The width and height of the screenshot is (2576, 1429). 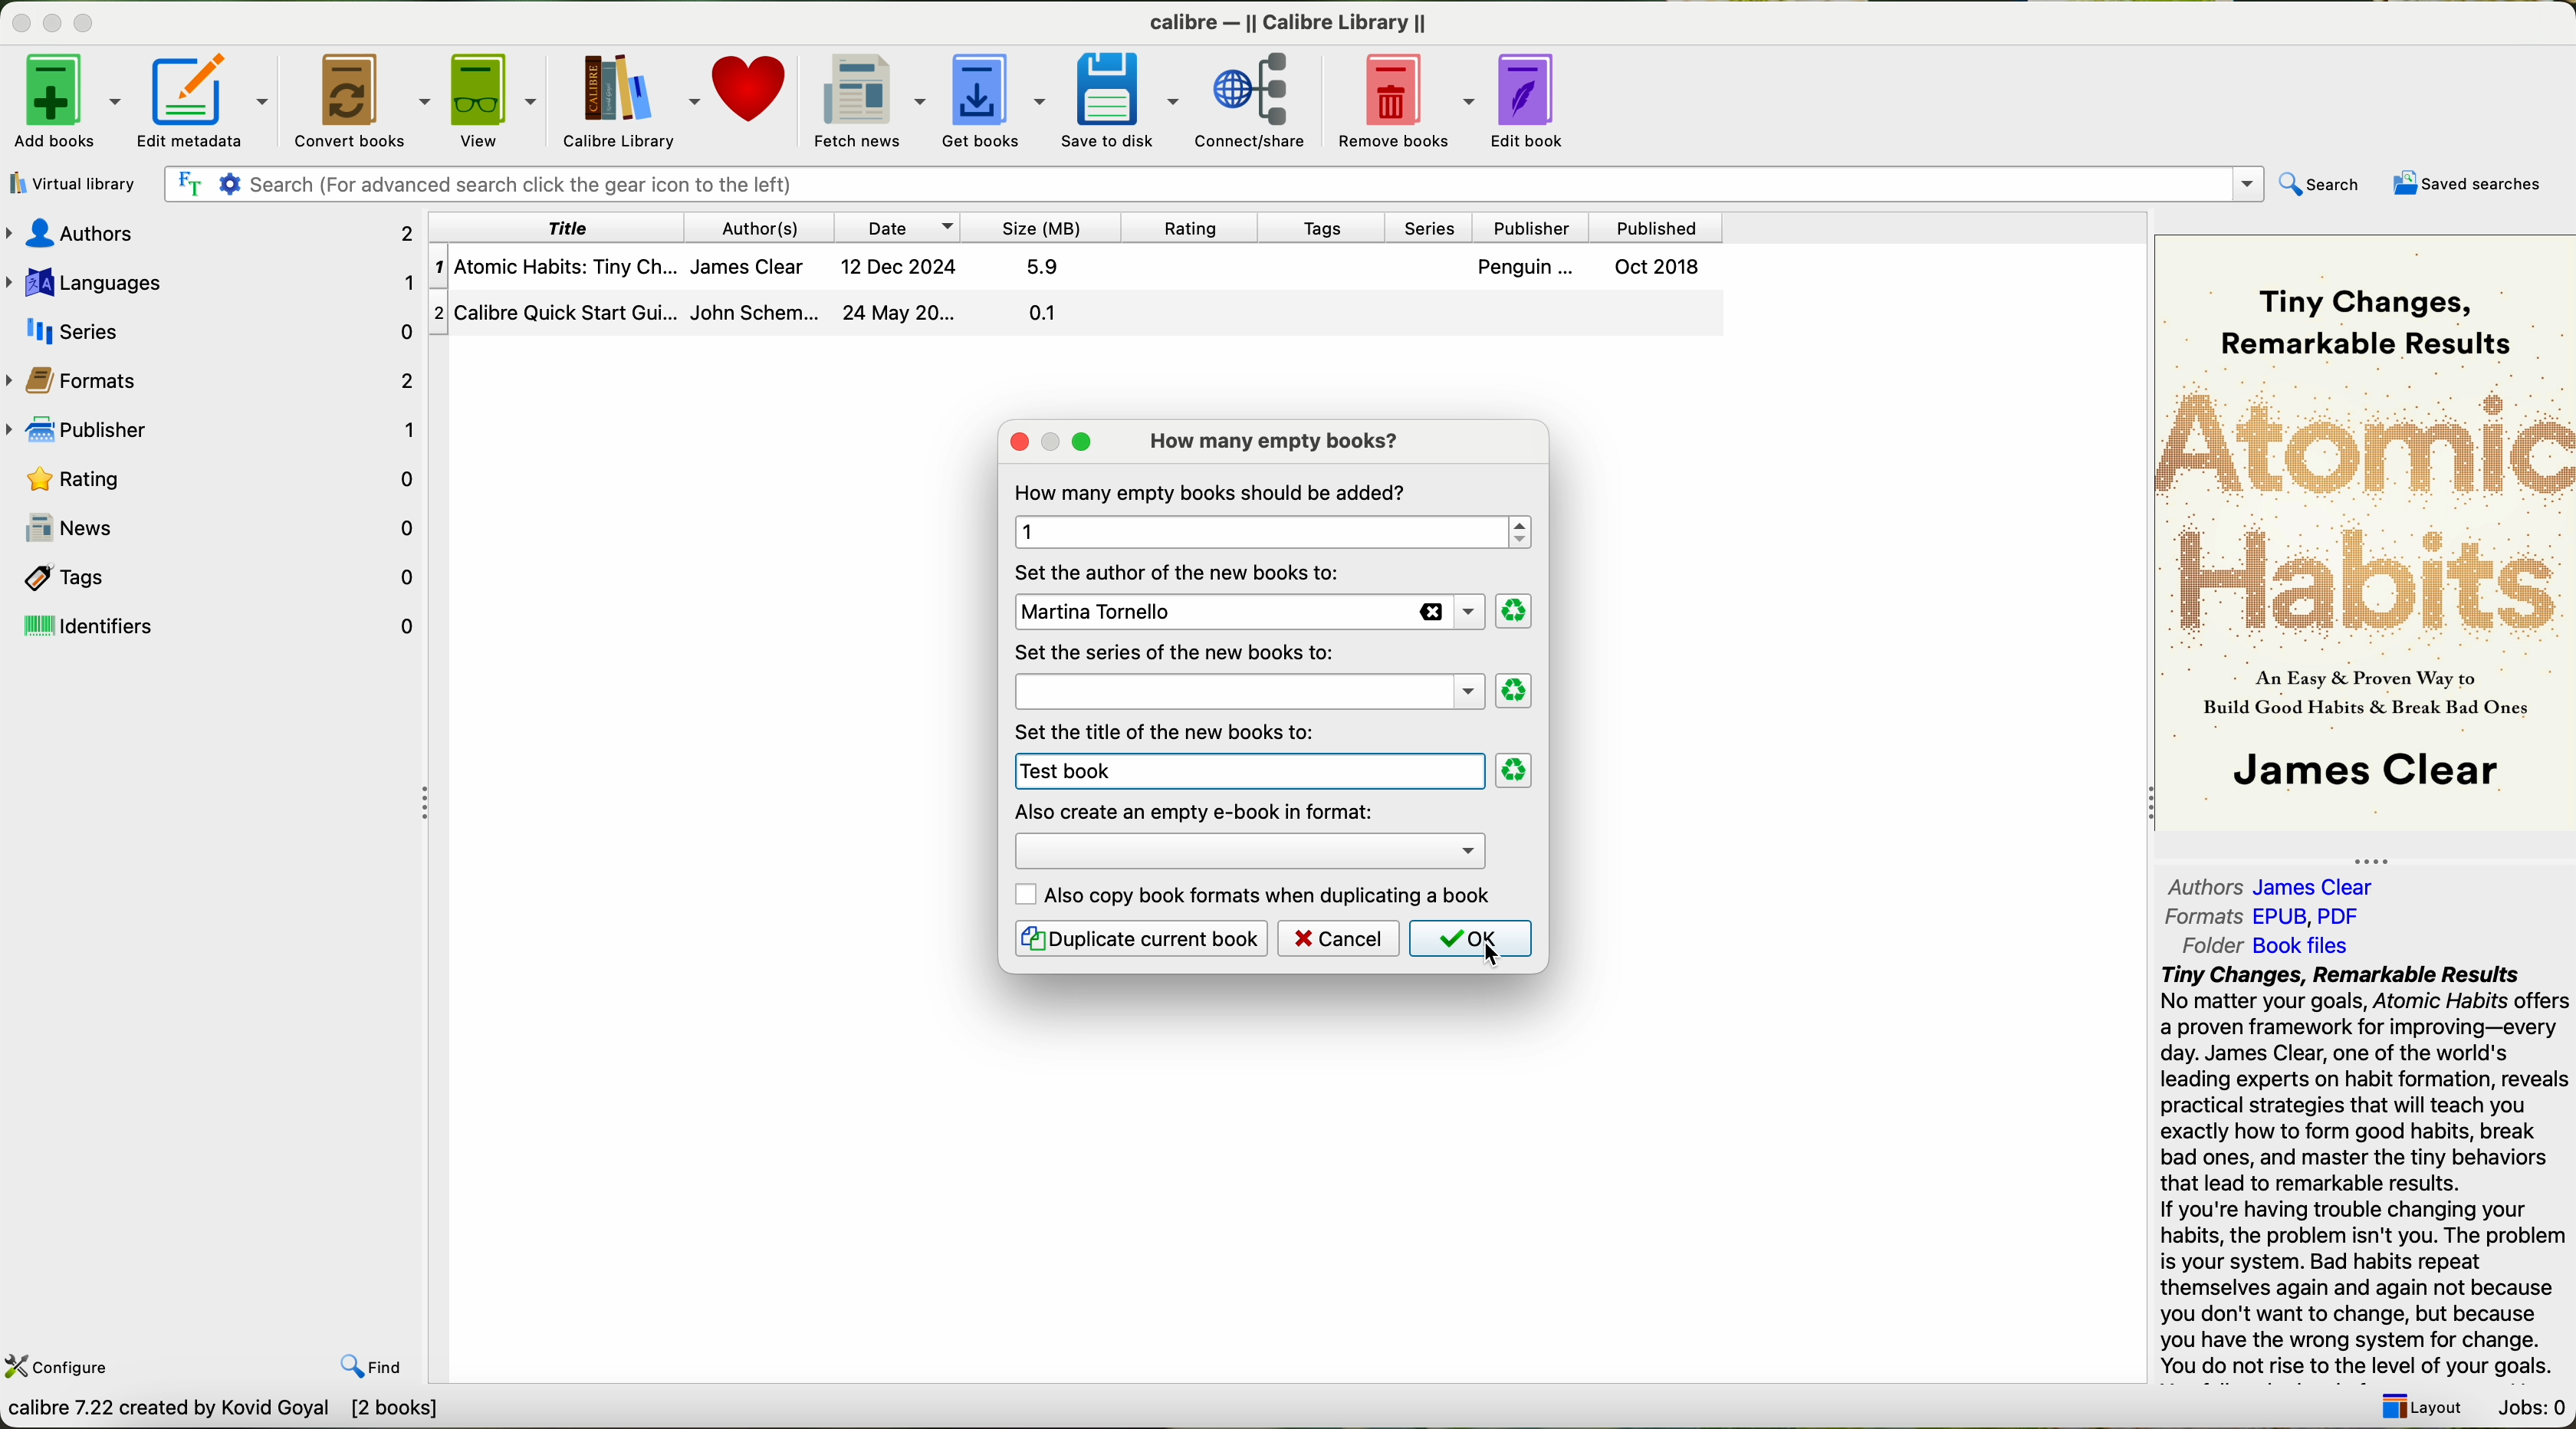 I want to click on maximize, so click(x=87, y=21).